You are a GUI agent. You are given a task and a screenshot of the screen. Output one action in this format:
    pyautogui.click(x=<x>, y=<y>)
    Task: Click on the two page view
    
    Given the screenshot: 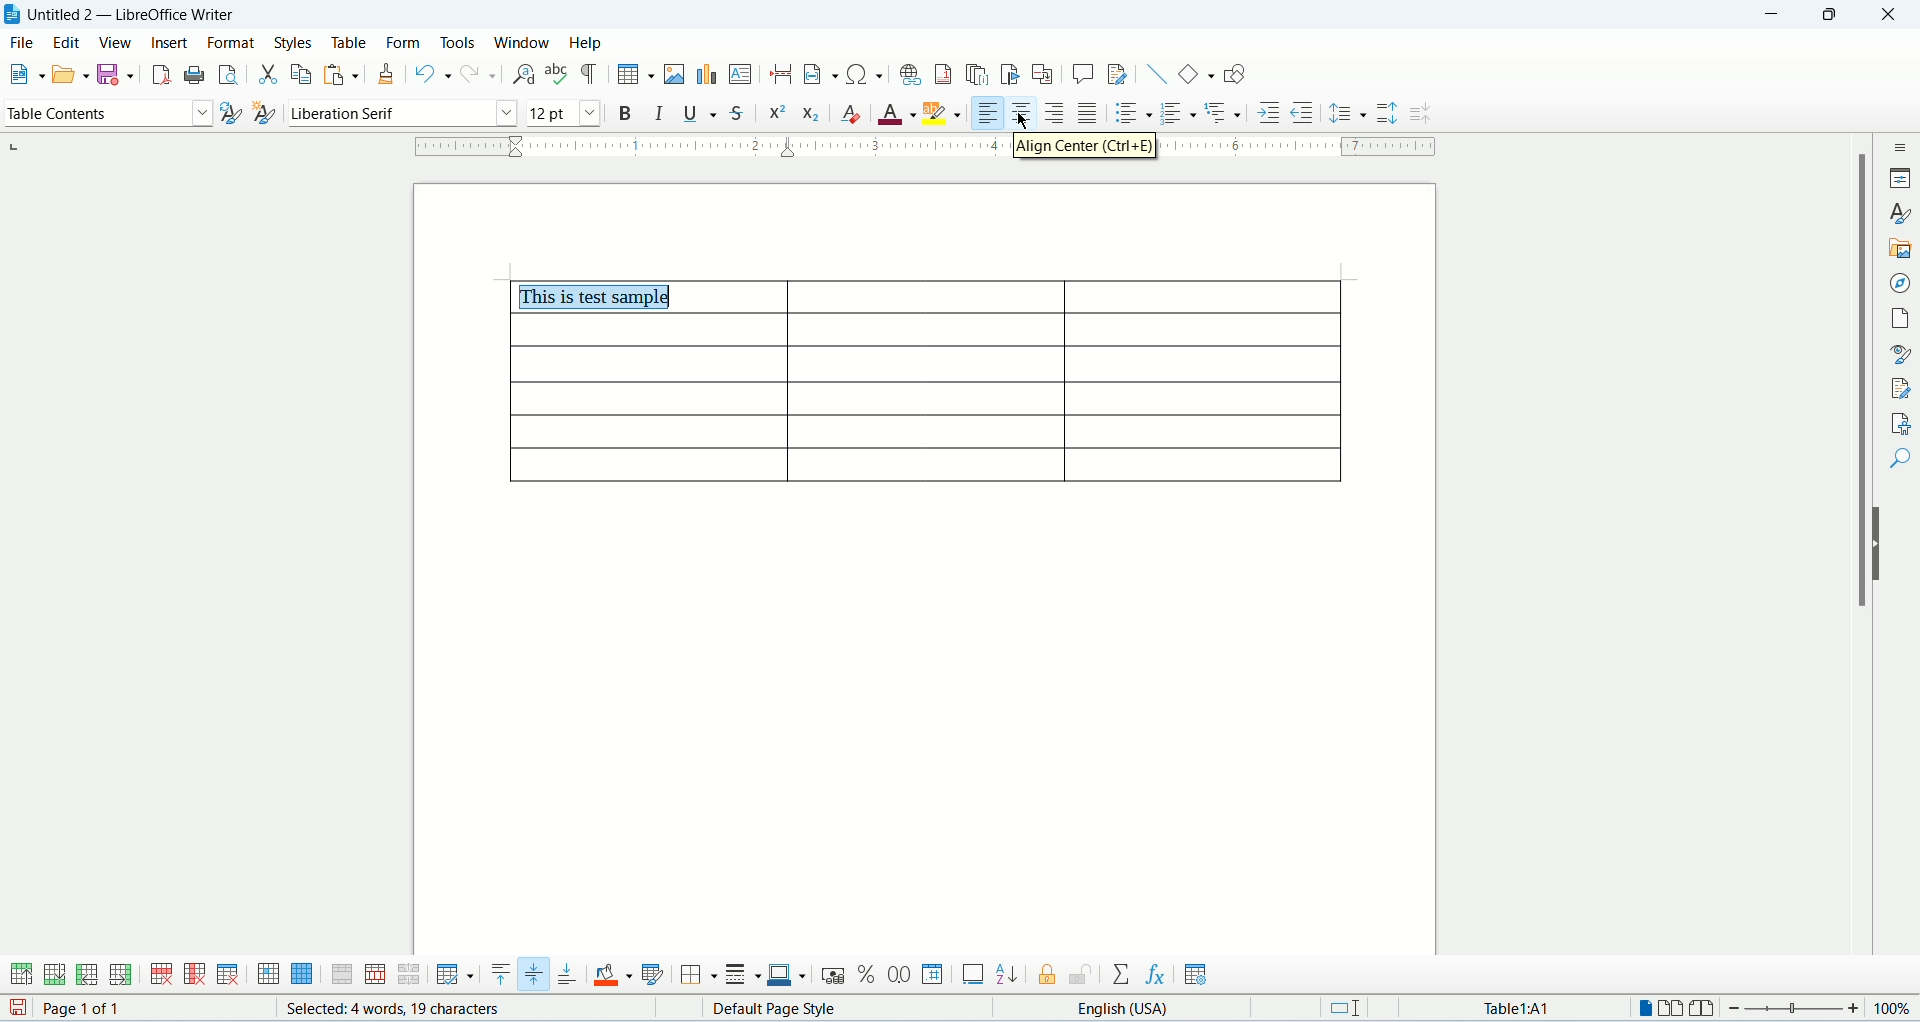 What is the action you would take?
    pyautogui.click(x=1671, y=1009)
    